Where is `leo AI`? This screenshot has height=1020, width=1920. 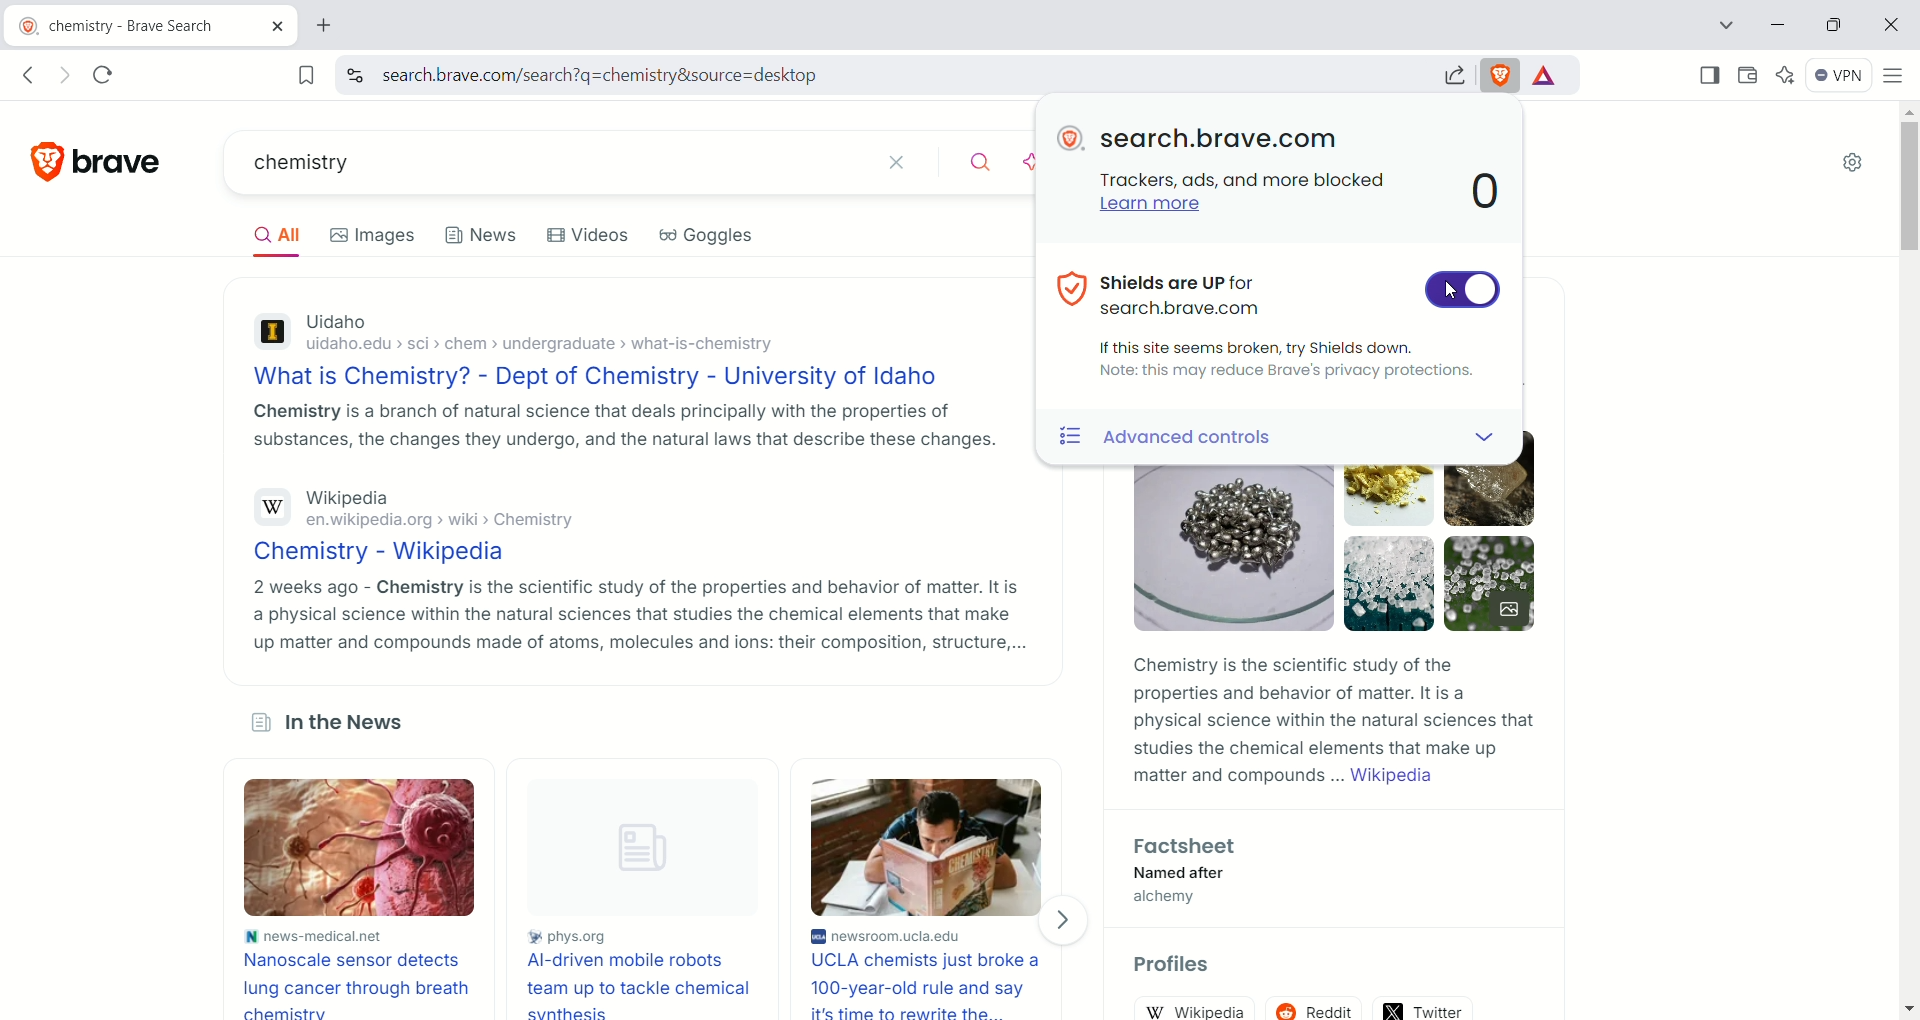
leo AI is located at coordinates (1789, 73).